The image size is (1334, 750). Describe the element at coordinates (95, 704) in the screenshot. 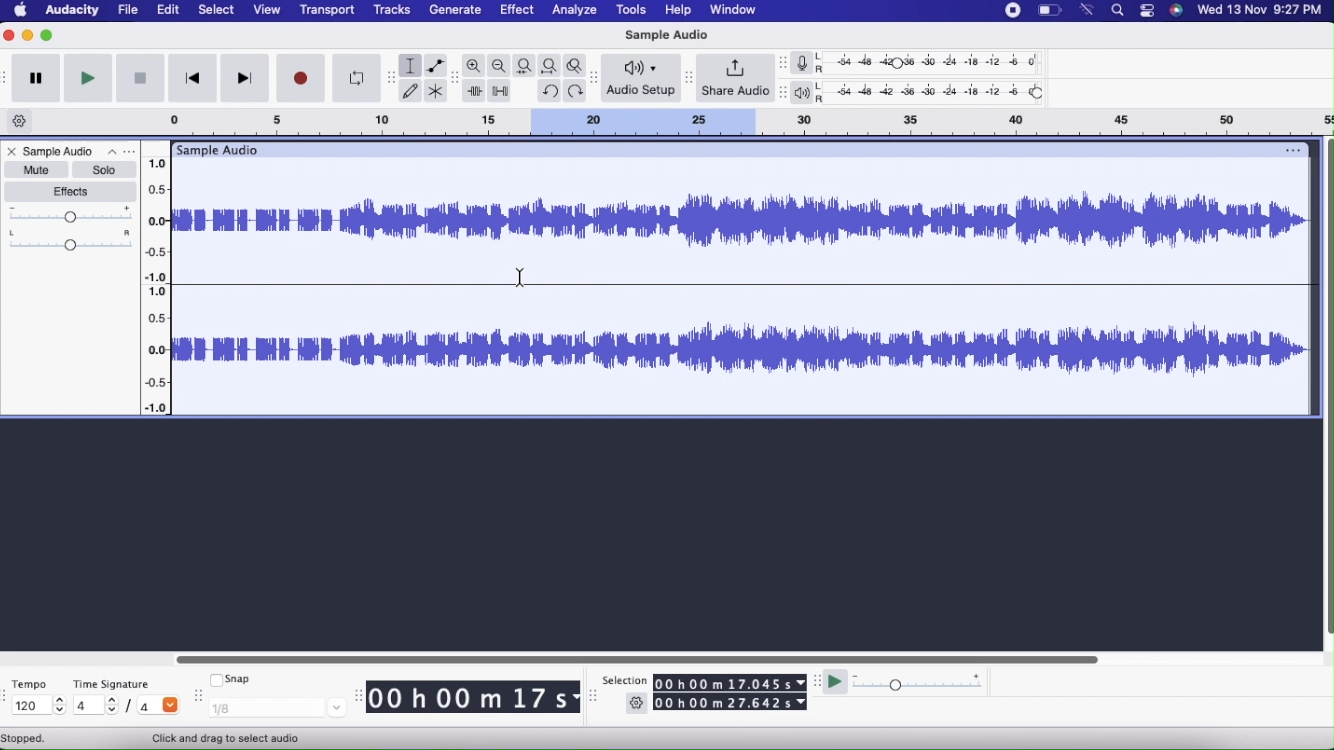

I see `4` at that location.